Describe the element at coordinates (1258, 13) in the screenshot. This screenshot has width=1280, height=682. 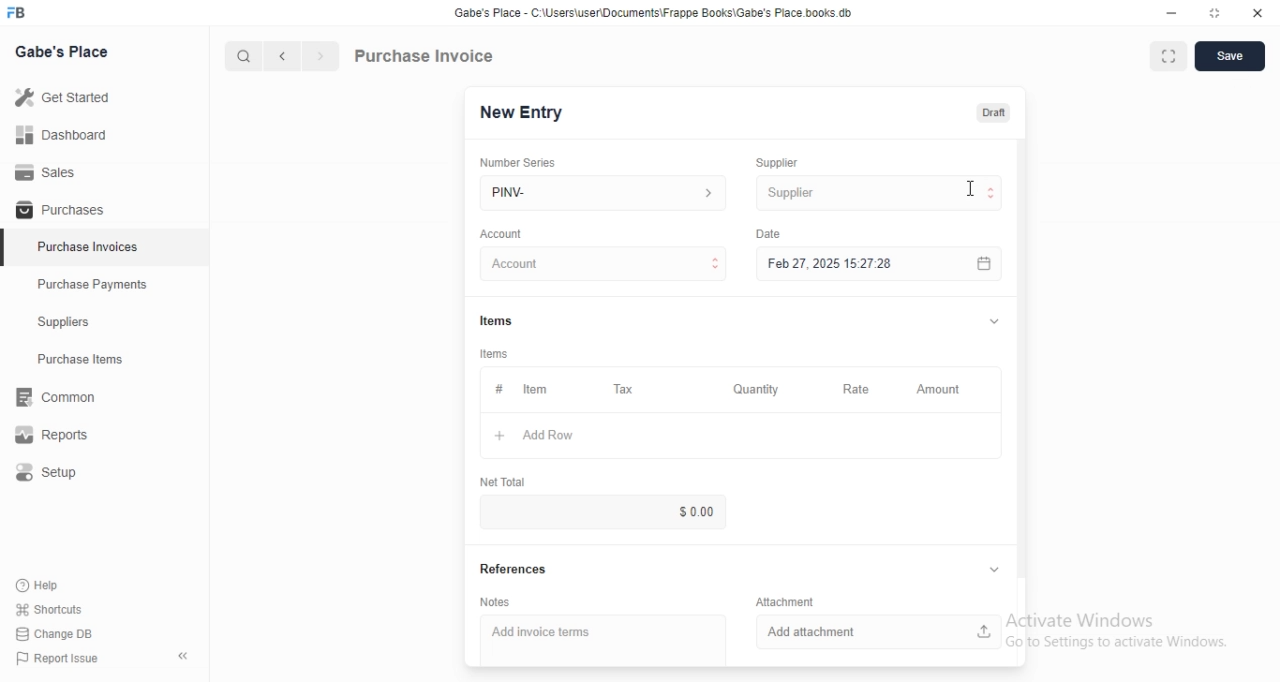
I see `Close` at that location.